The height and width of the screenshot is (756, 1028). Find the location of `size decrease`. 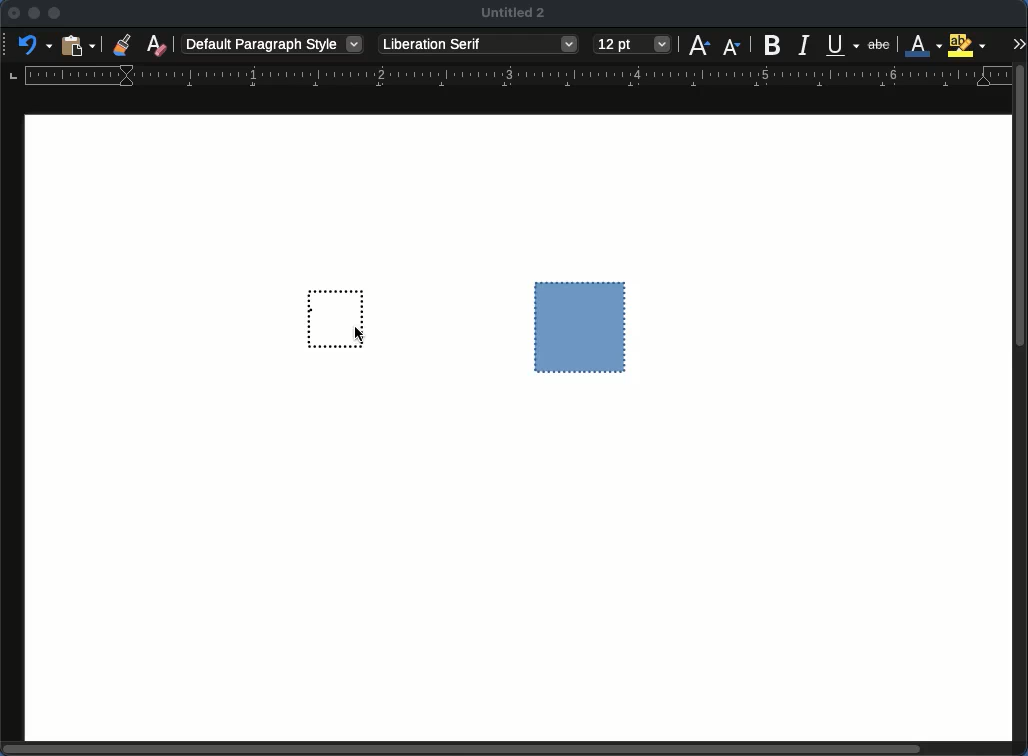

size decrease is located at coordinates (733, 46).